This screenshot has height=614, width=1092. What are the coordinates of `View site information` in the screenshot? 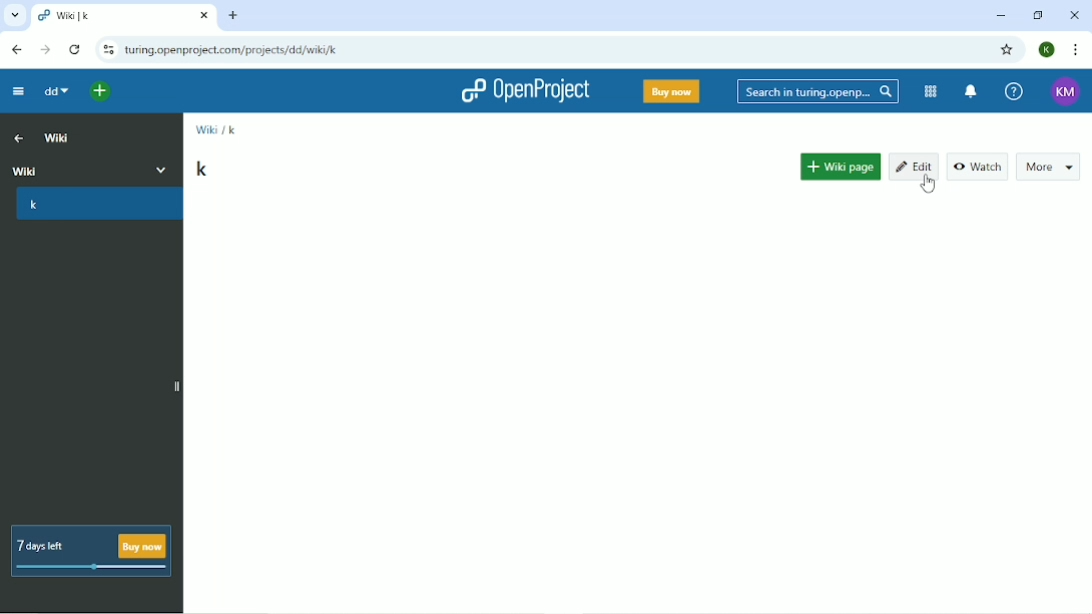 It's located at (109, 50).